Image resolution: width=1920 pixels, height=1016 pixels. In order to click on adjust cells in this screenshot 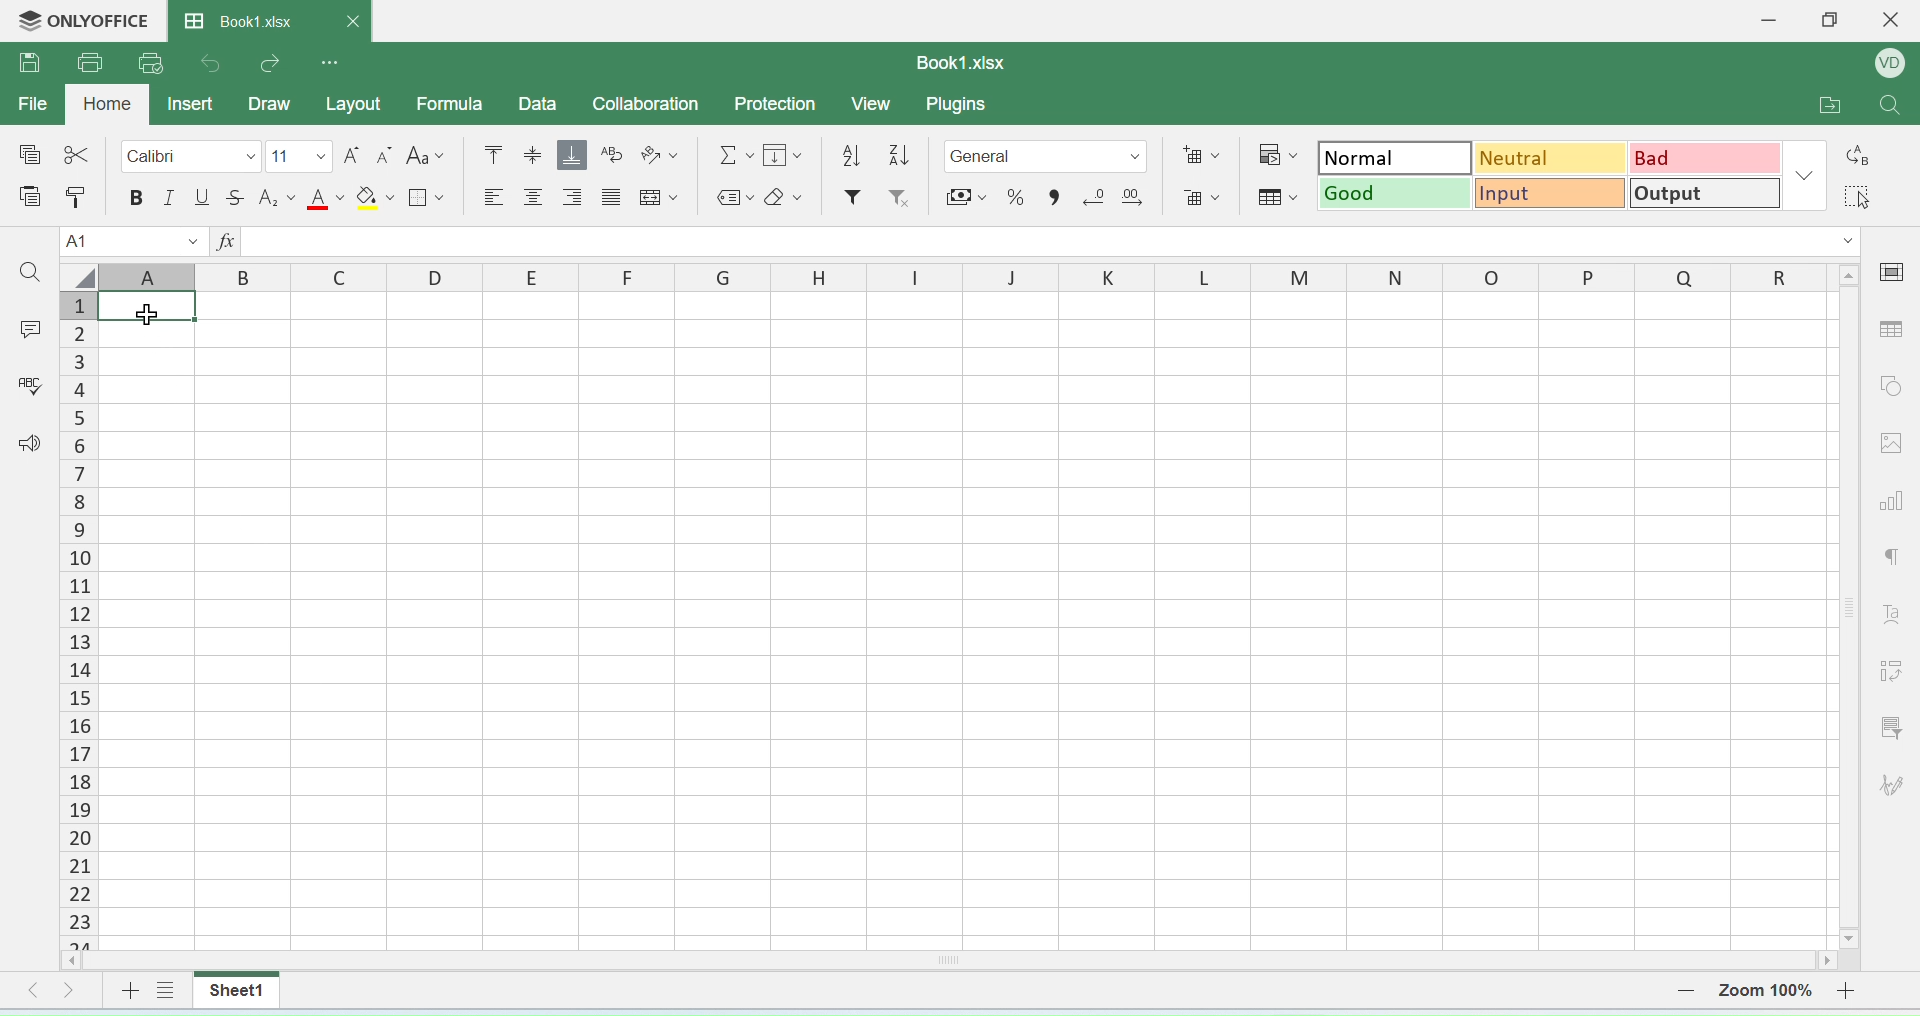, I will do `click(1892, 671)`.